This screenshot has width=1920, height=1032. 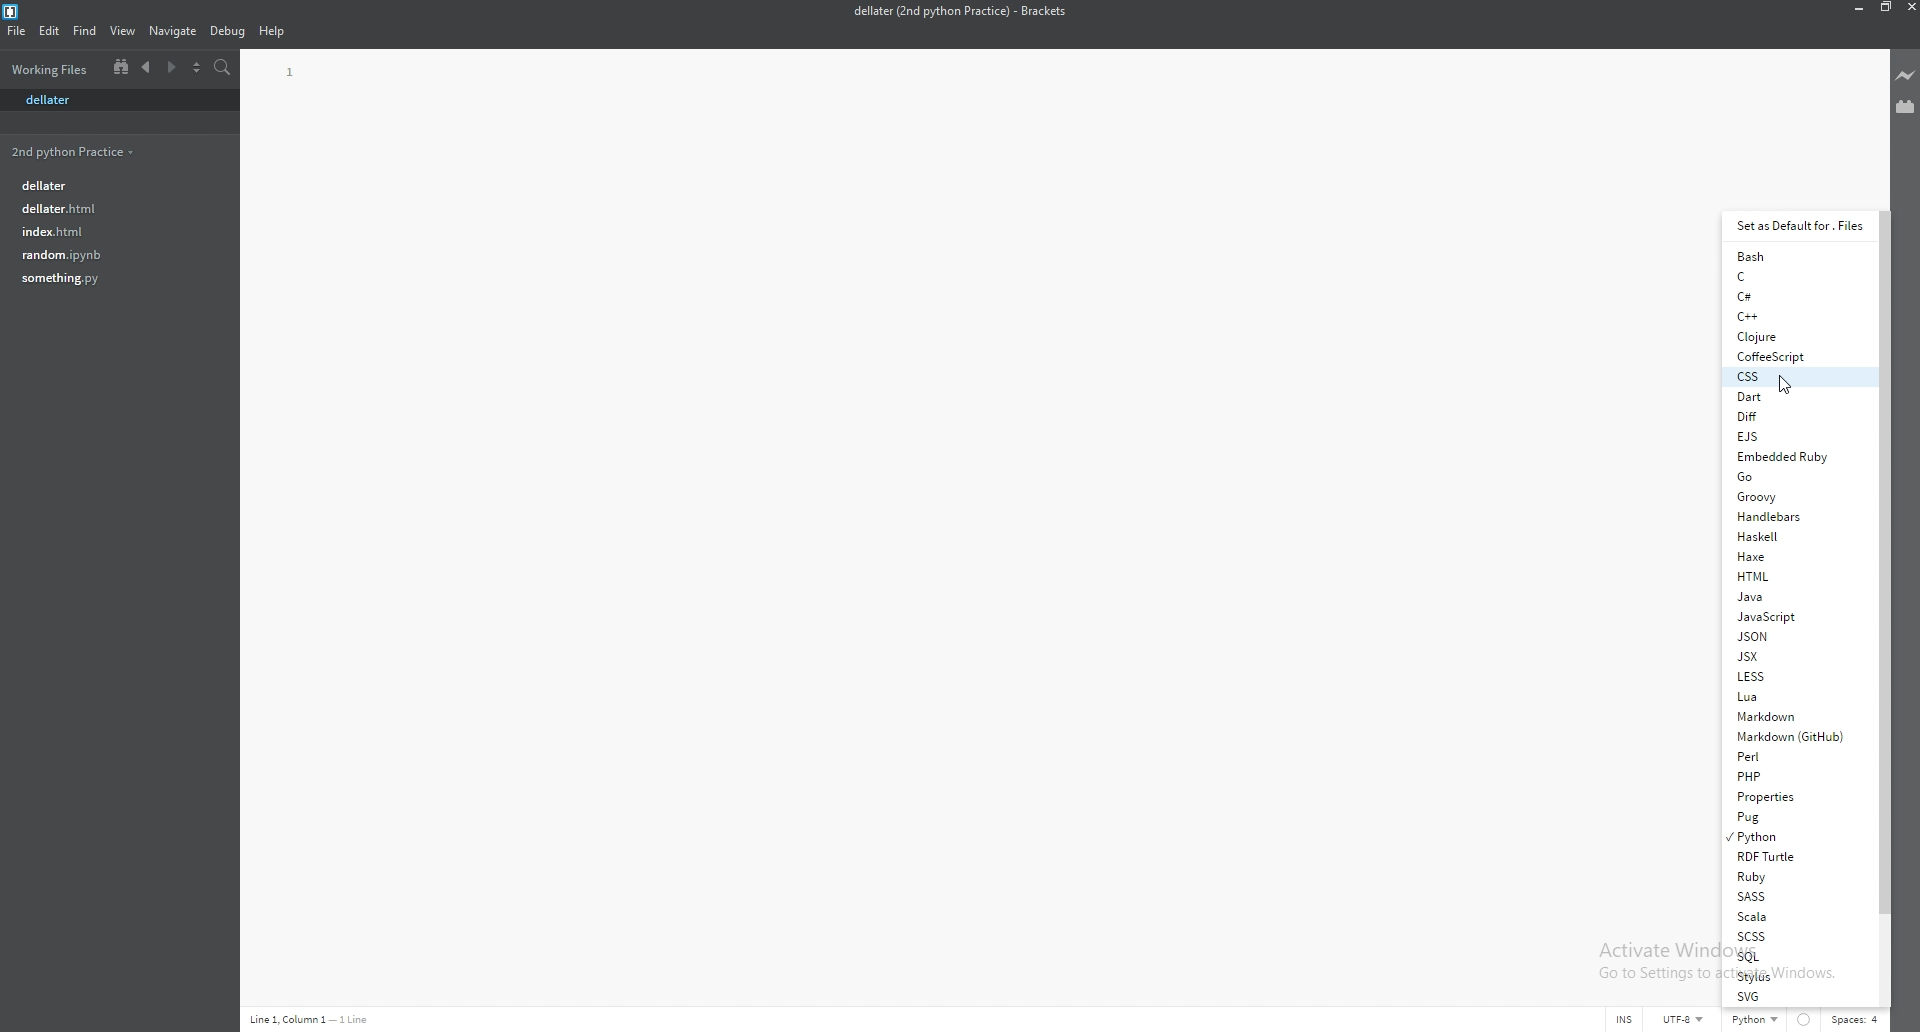 I want to click on file, so click(x=113, y=183).